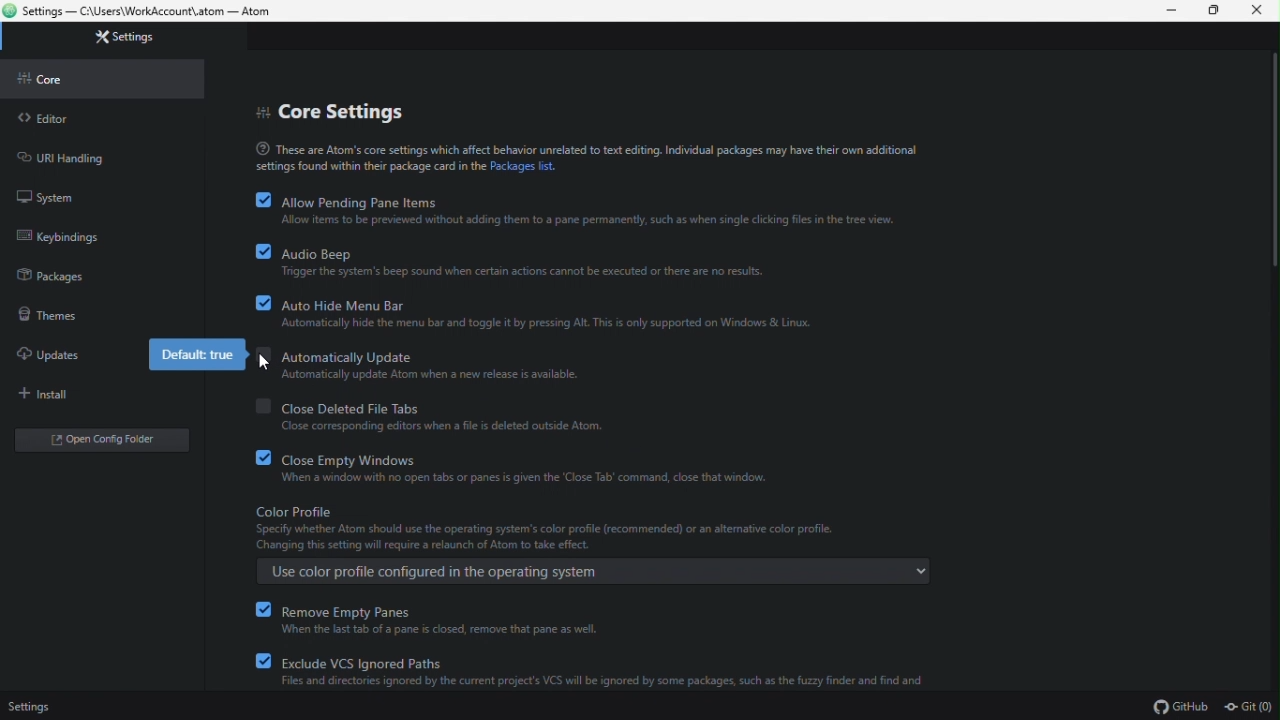  I want to click on color profile, so click(590, 546).